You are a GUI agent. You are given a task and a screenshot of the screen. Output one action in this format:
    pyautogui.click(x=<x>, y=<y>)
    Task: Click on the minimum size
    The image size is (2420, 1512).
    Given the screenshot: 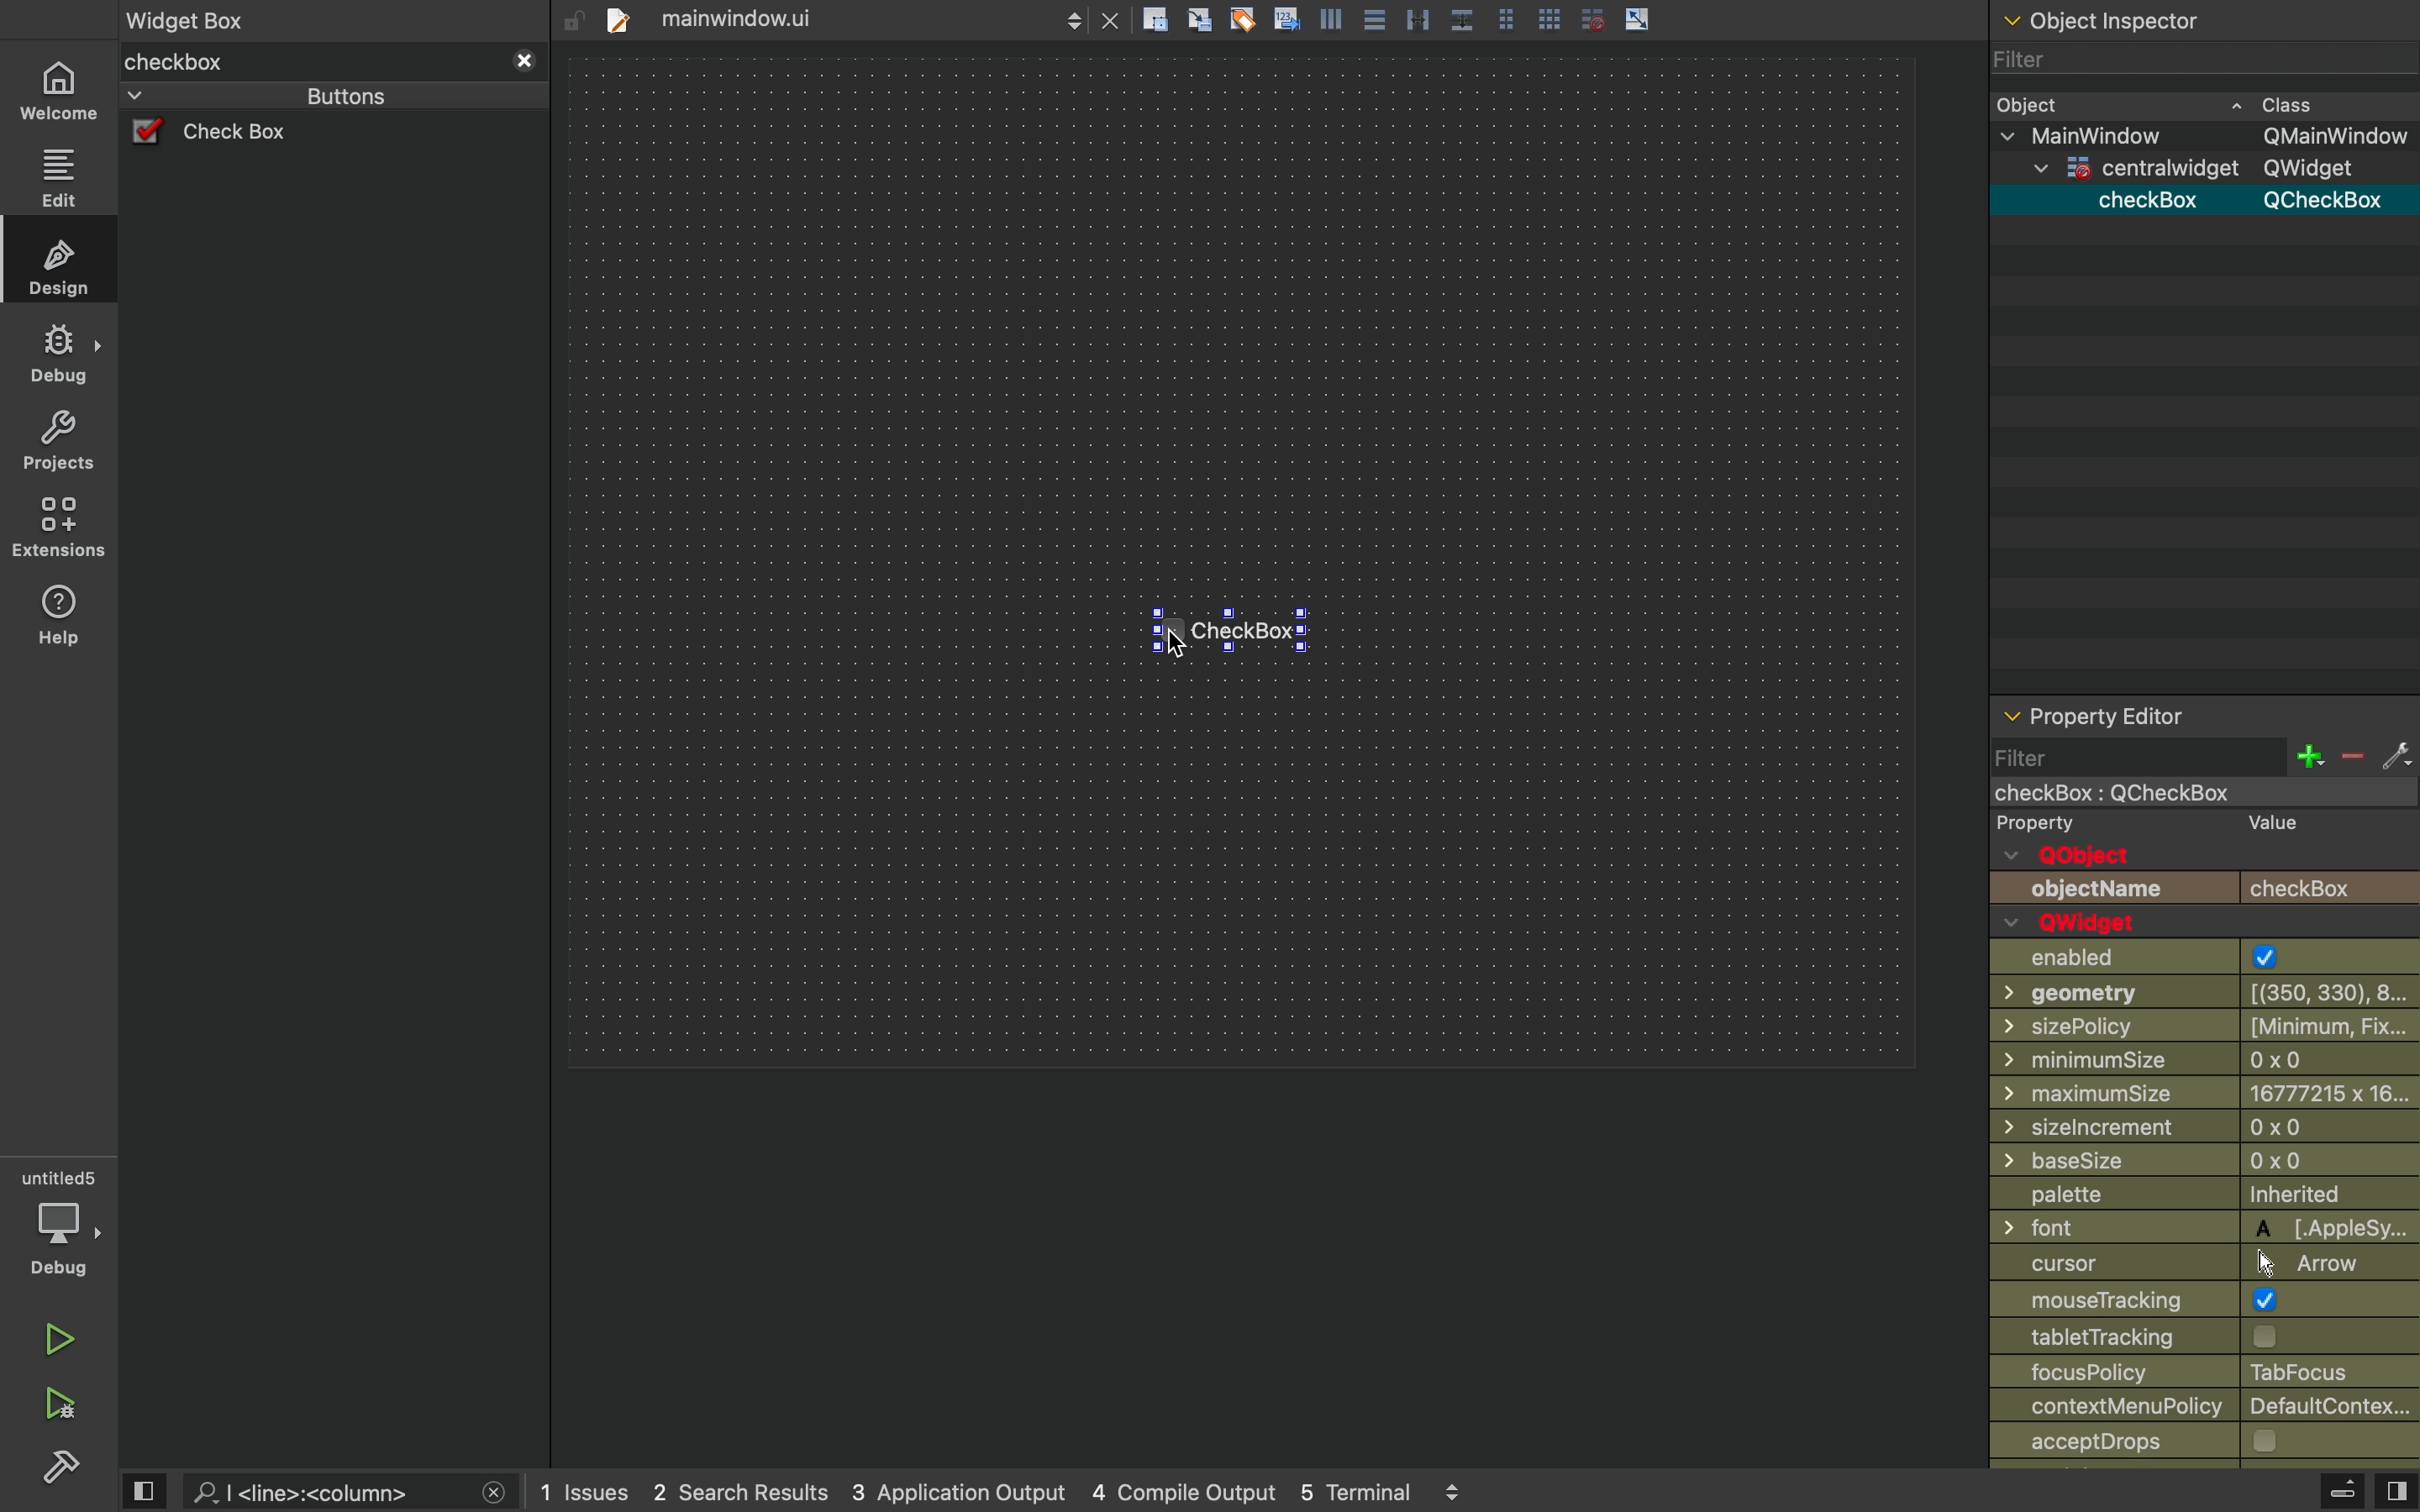 What is the action you would take?
    pyautogui.click(x=2158, y=1060)
    